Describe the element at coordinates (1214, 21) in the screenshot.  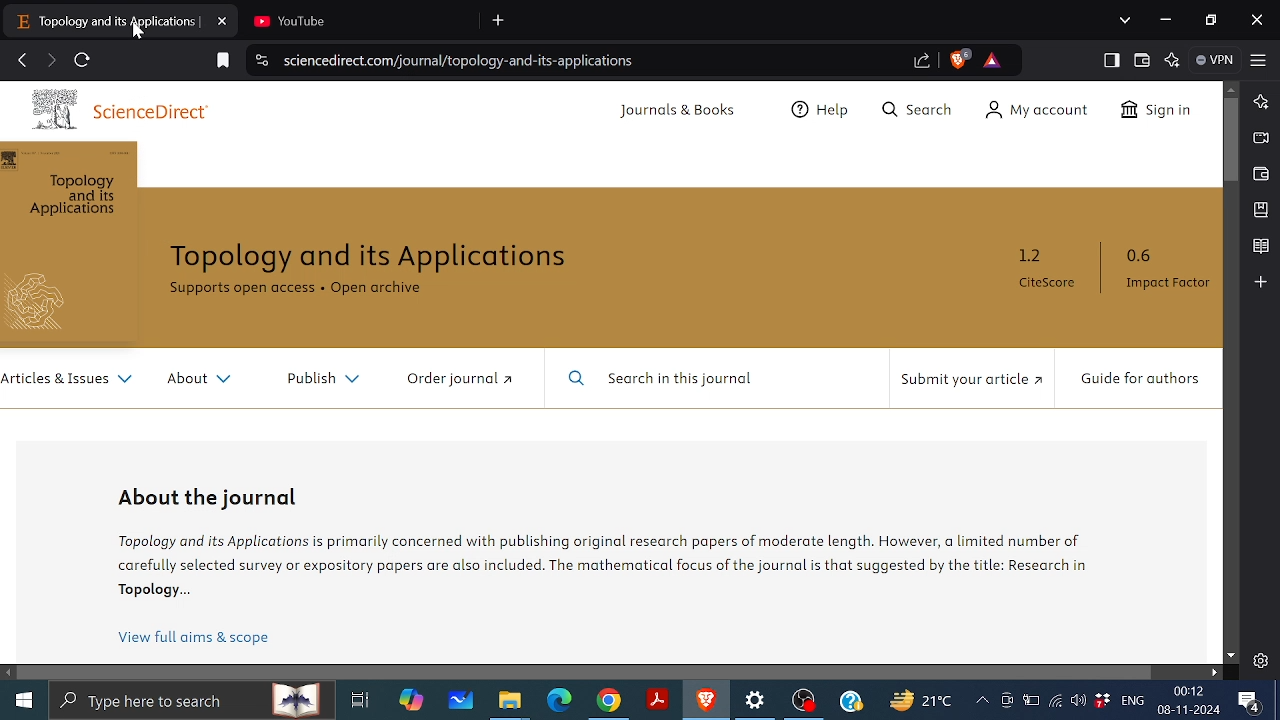
I see `Restore down` at that location.